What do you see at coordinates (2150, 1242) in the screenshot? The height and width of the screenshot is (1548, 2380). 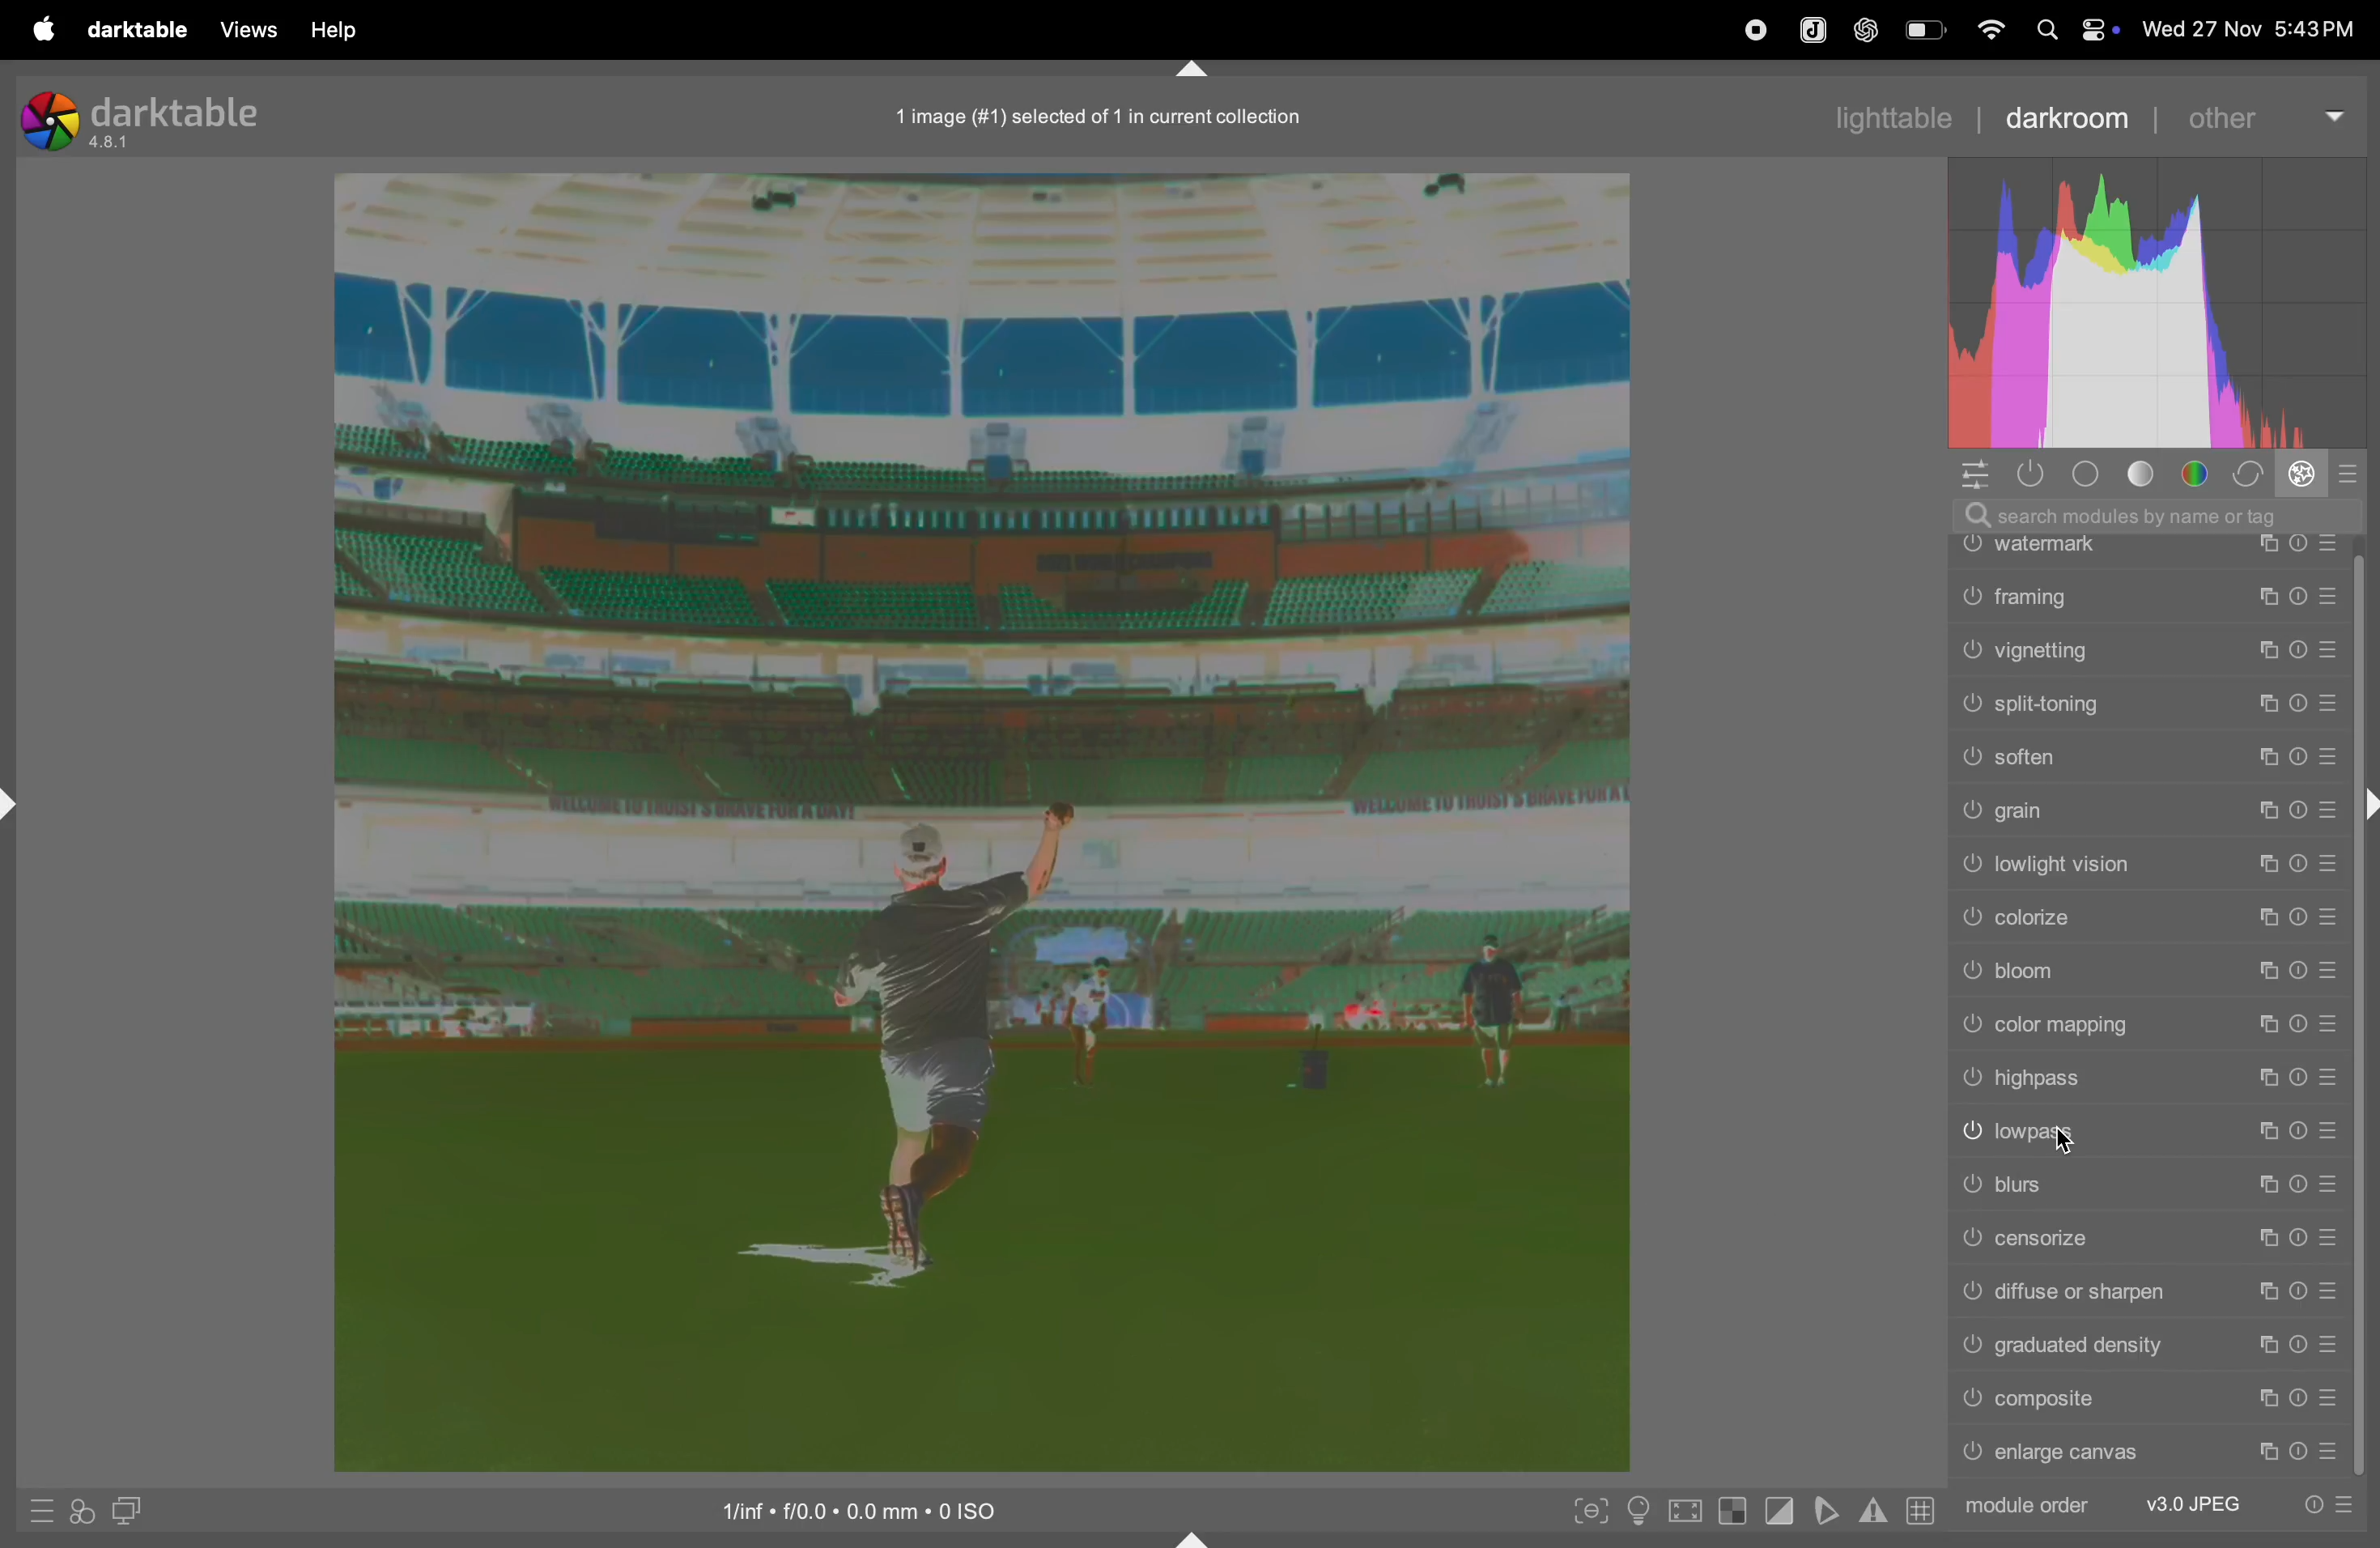 I see `cencorize` at bounding box center [2150, 1242].